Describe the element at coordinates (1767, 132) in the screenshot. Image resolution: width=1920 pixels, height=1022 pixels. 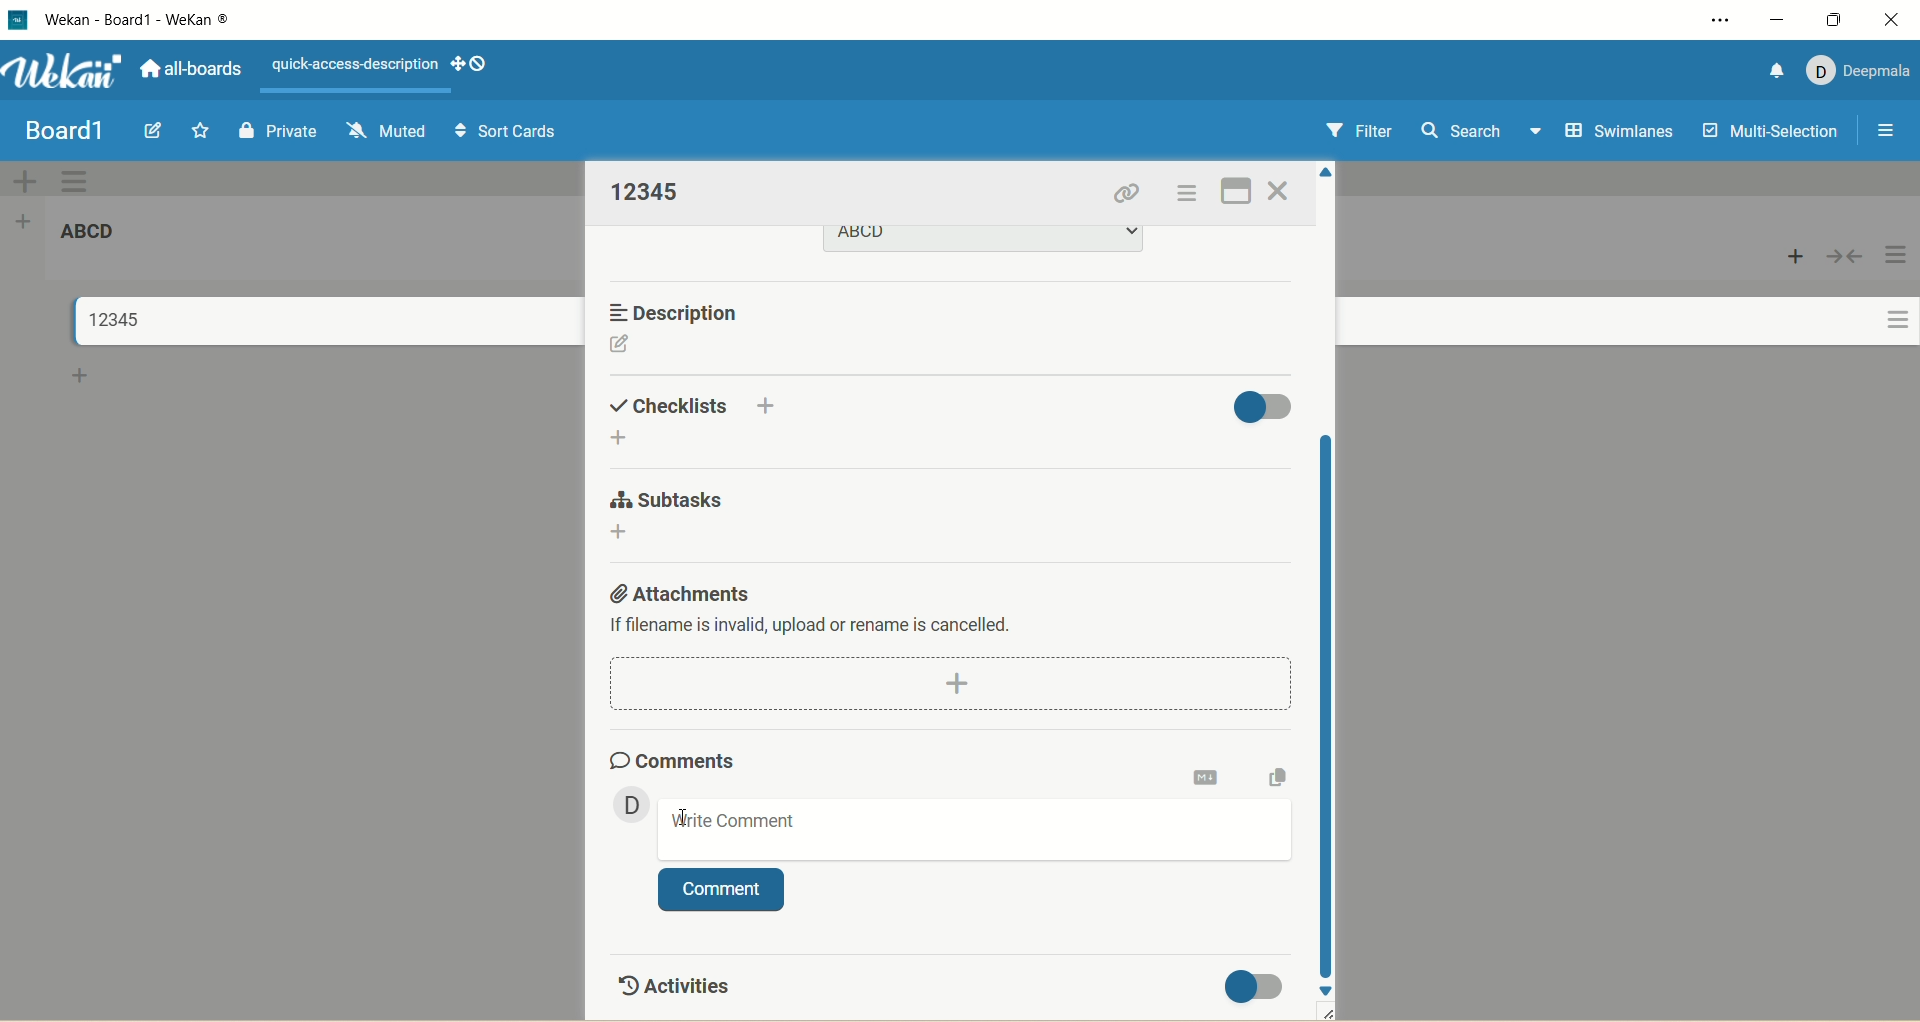
I see `multi-selection` at that location.